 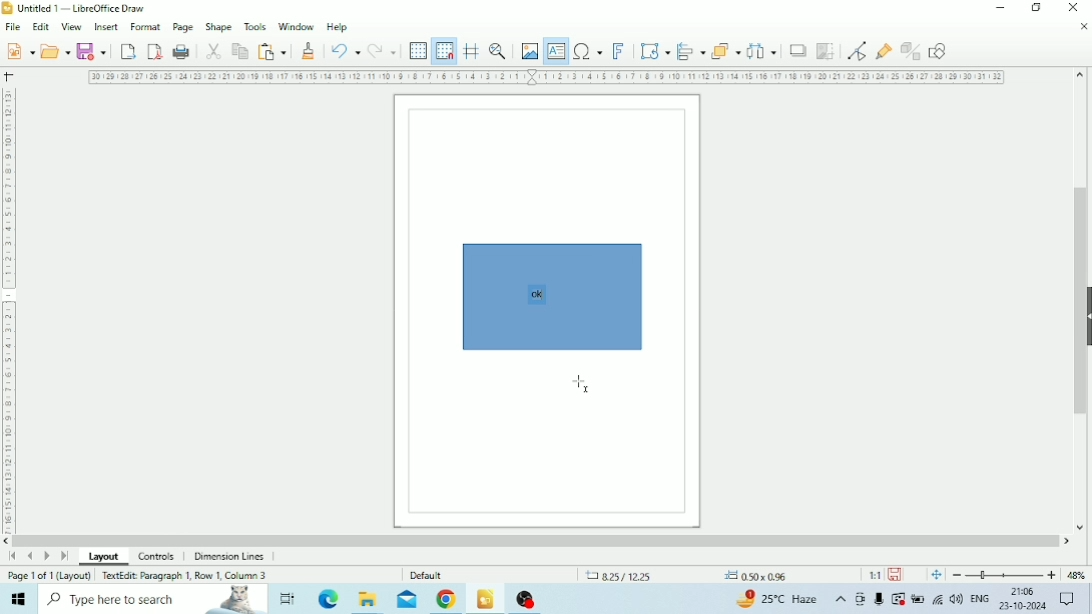 I want to click on Dimension Lines, so click(x=229, y=556).